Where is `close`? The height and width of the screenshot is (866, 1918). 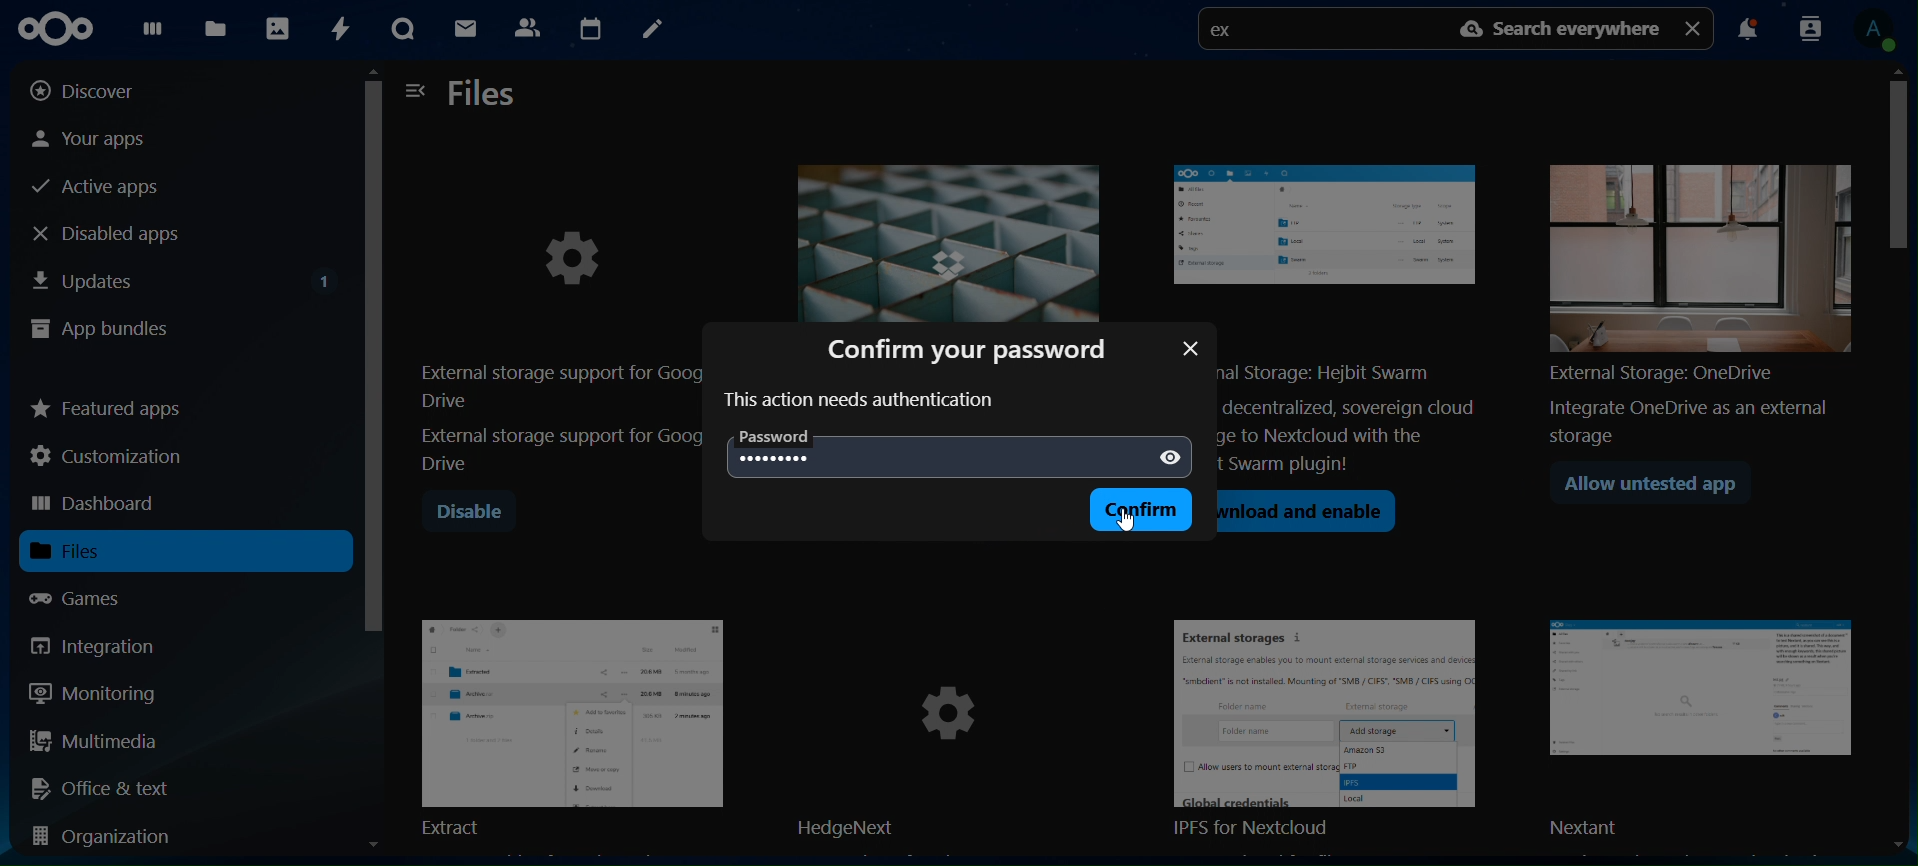 close is located at coordinates (1695, 27).